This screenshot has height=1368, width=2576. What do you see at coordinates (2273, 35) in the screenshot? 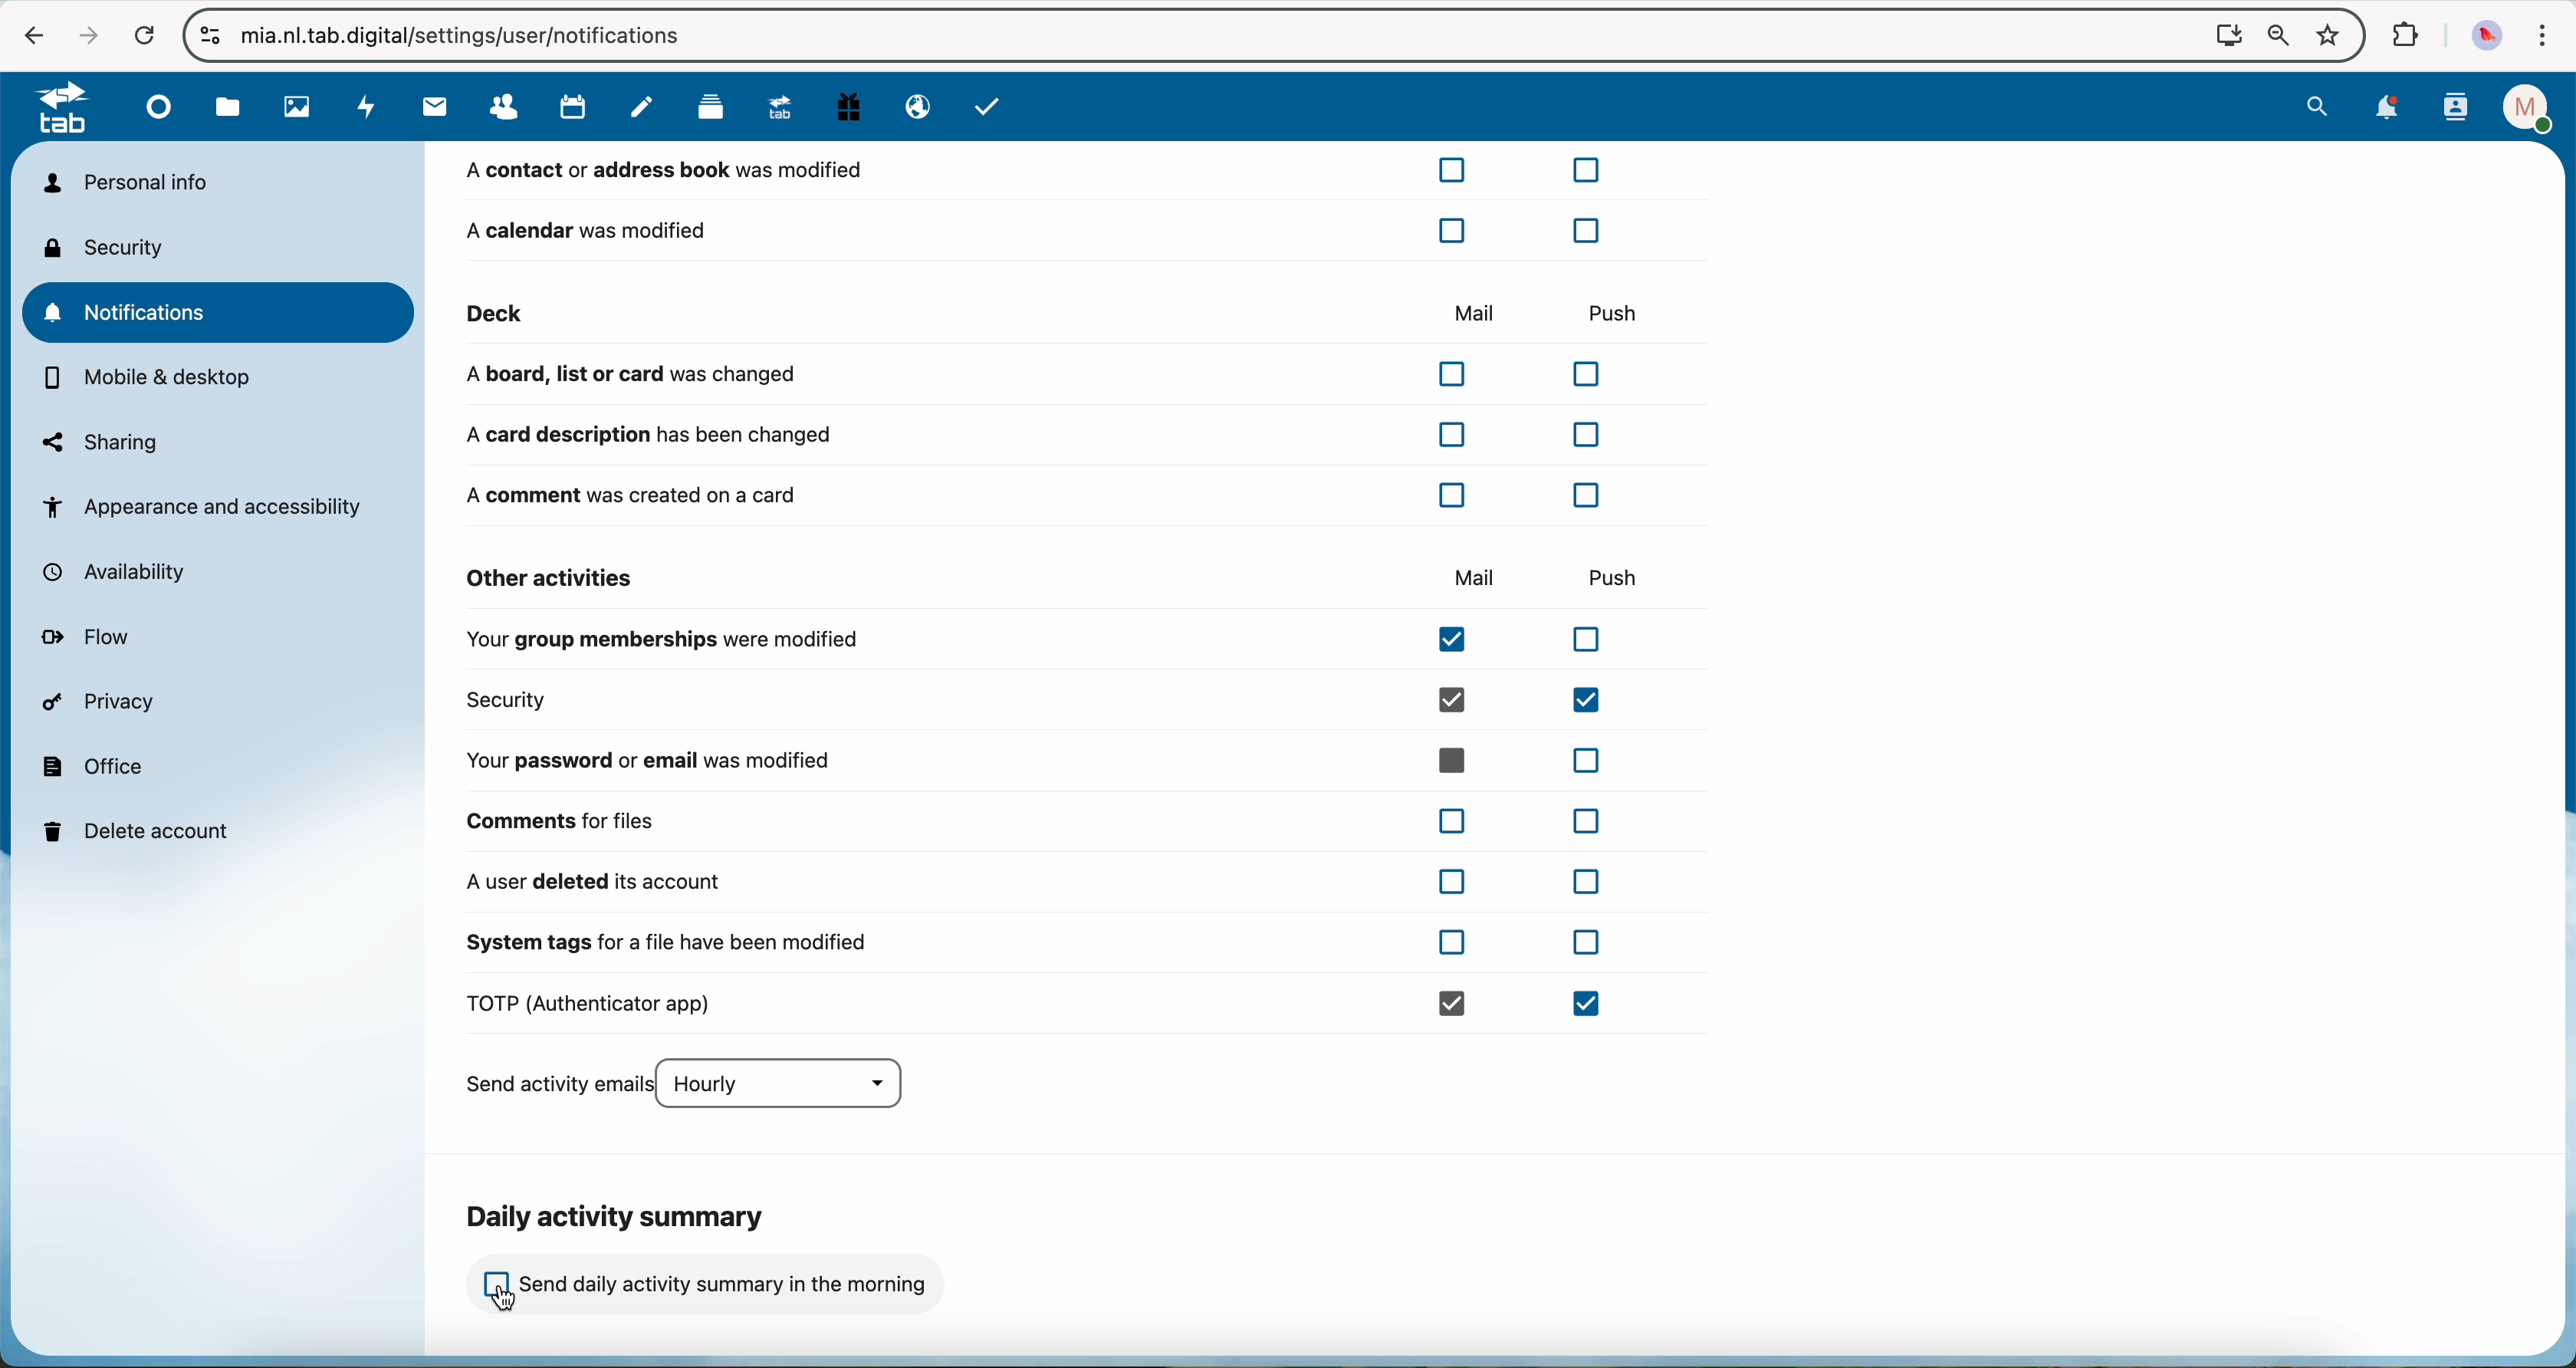
I see `zoom out` at bounding box center [2273, 35].